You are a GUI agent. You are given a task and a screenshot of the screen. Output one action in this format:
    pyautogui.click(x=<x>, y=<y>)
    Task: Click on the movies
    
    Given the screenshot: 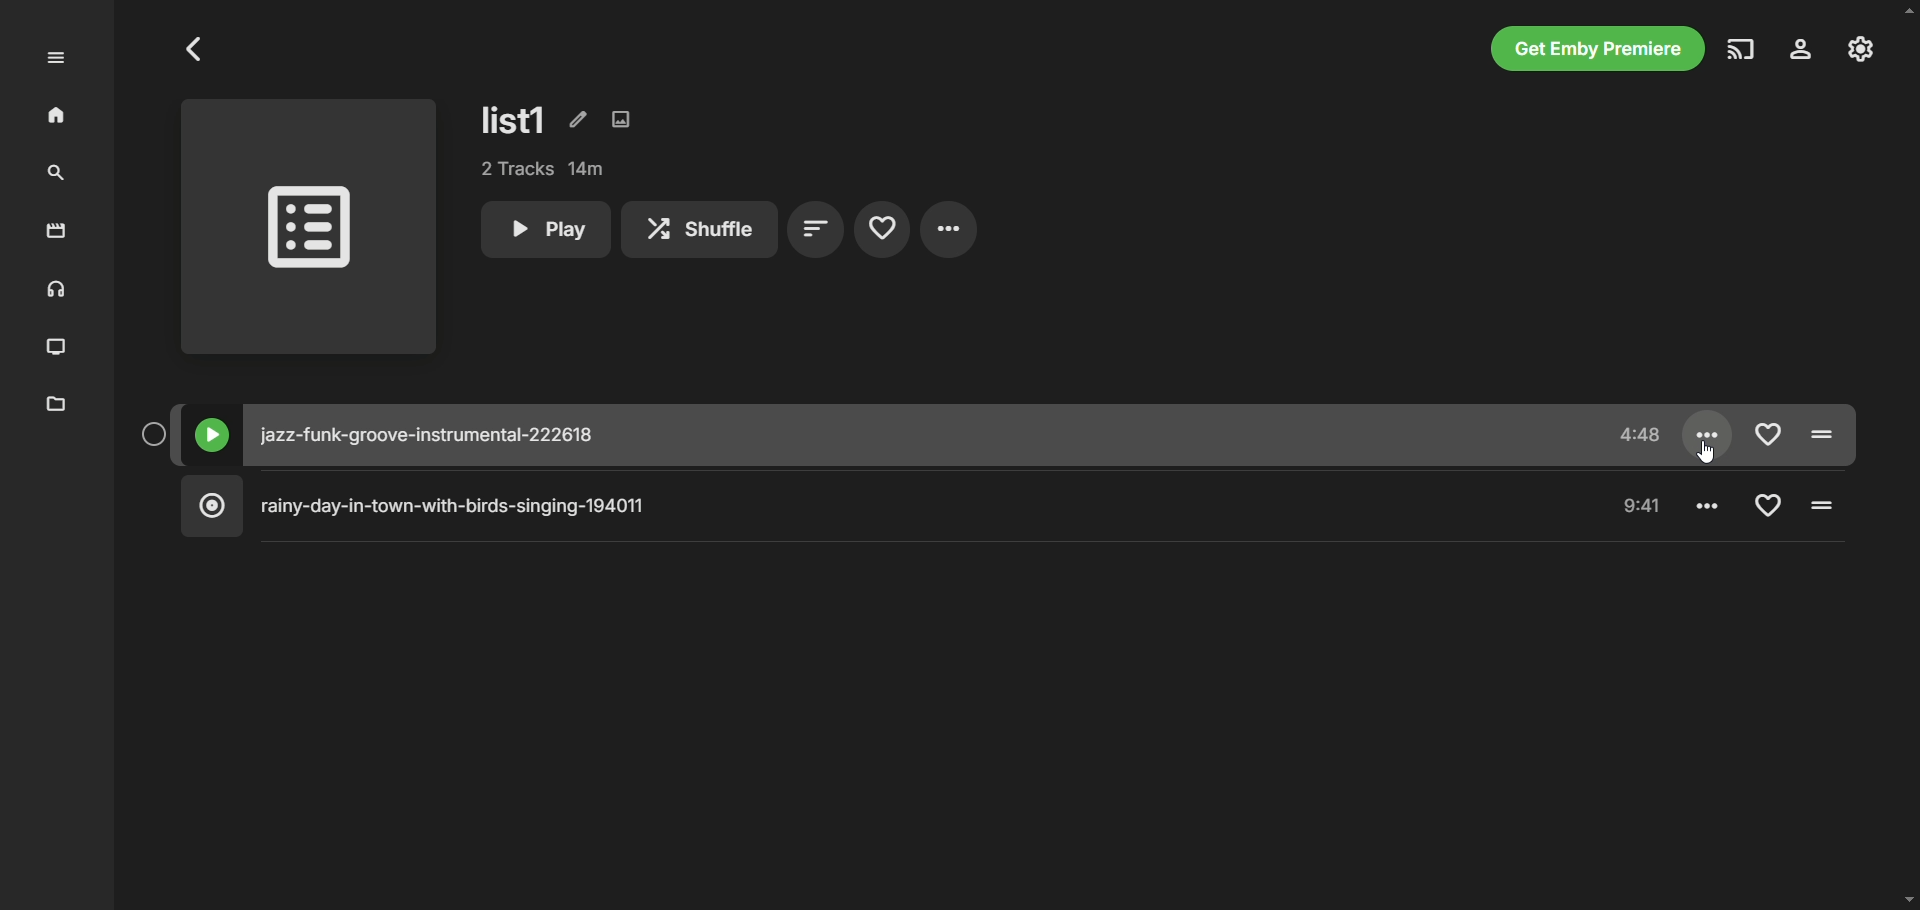 What is the action you would take?
    pyautogui.click(x=57, y=232)
    